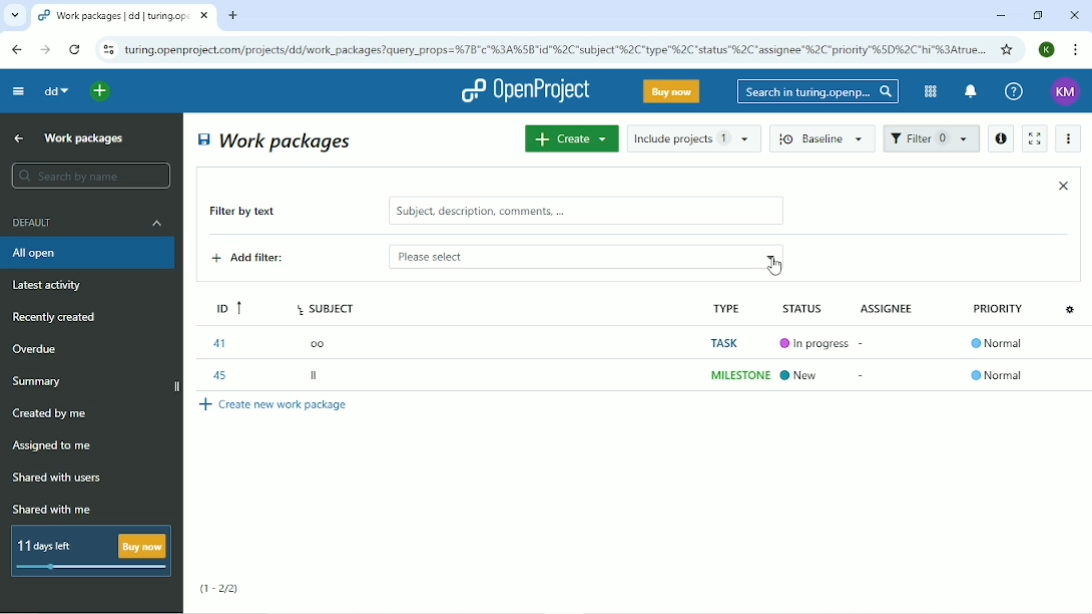  I want to click on Close, so click(1074, 15).